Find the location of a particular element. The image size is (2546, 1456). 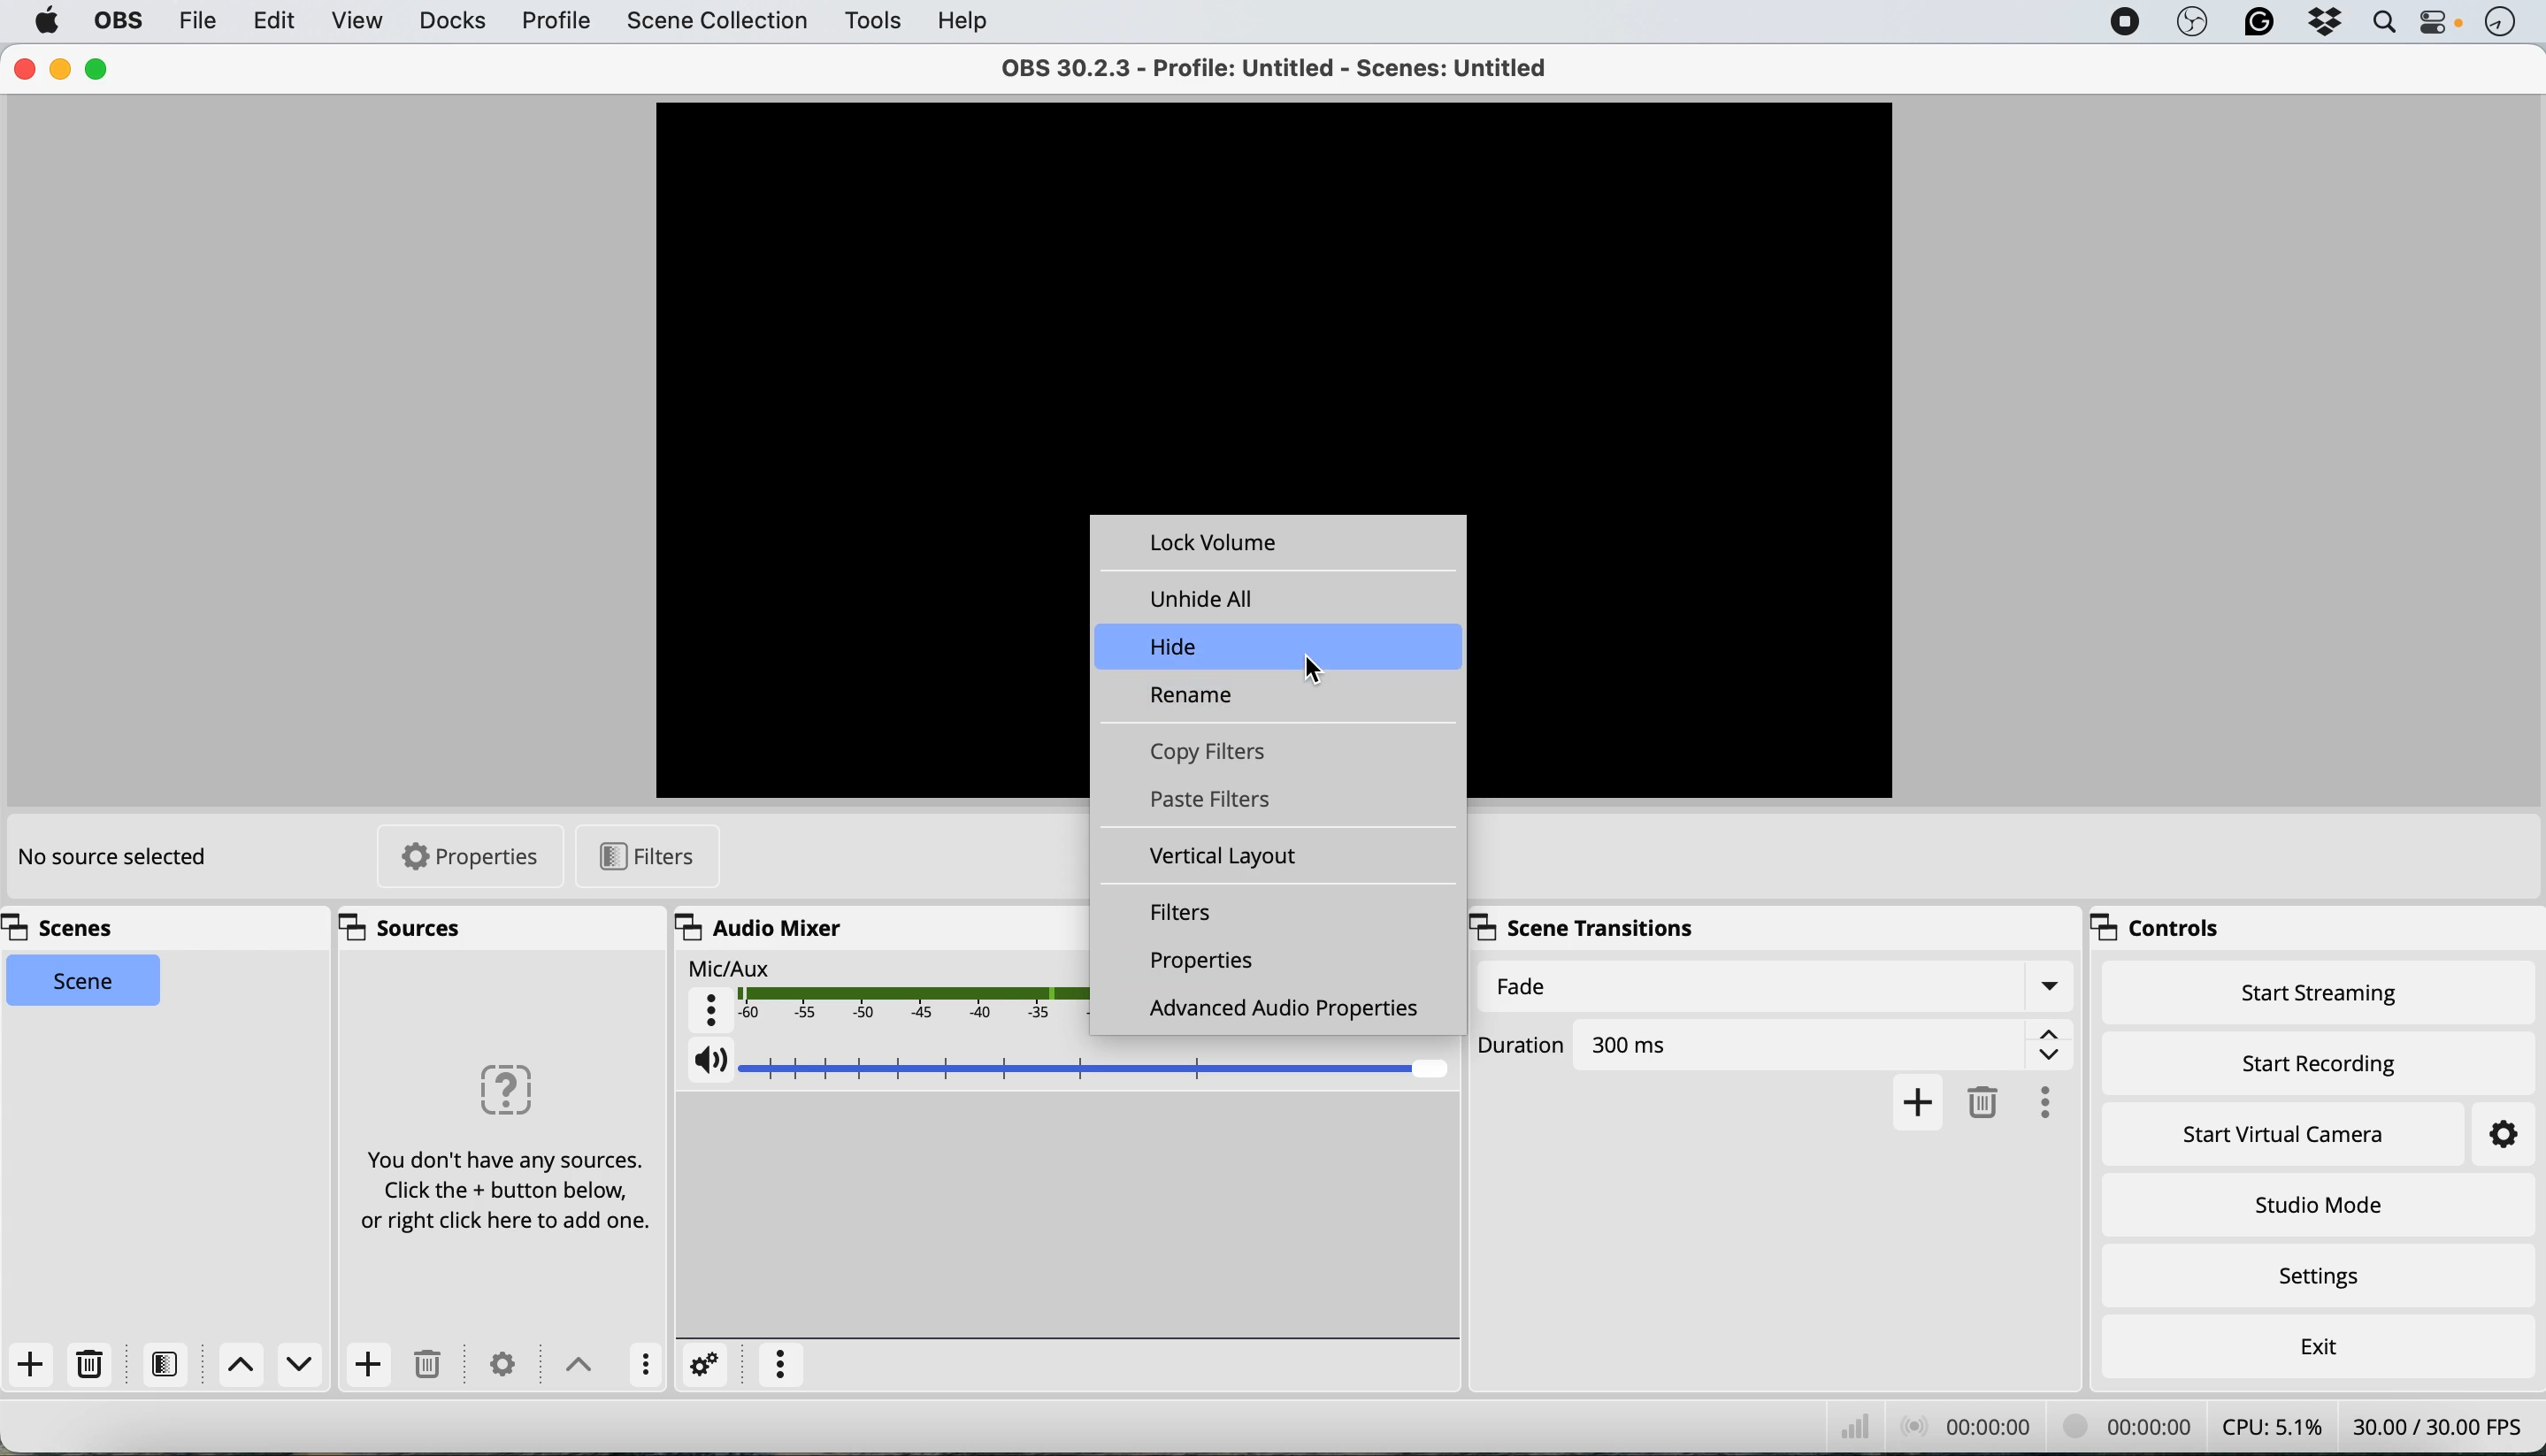

more options is located at coordinates (2043, 1099).